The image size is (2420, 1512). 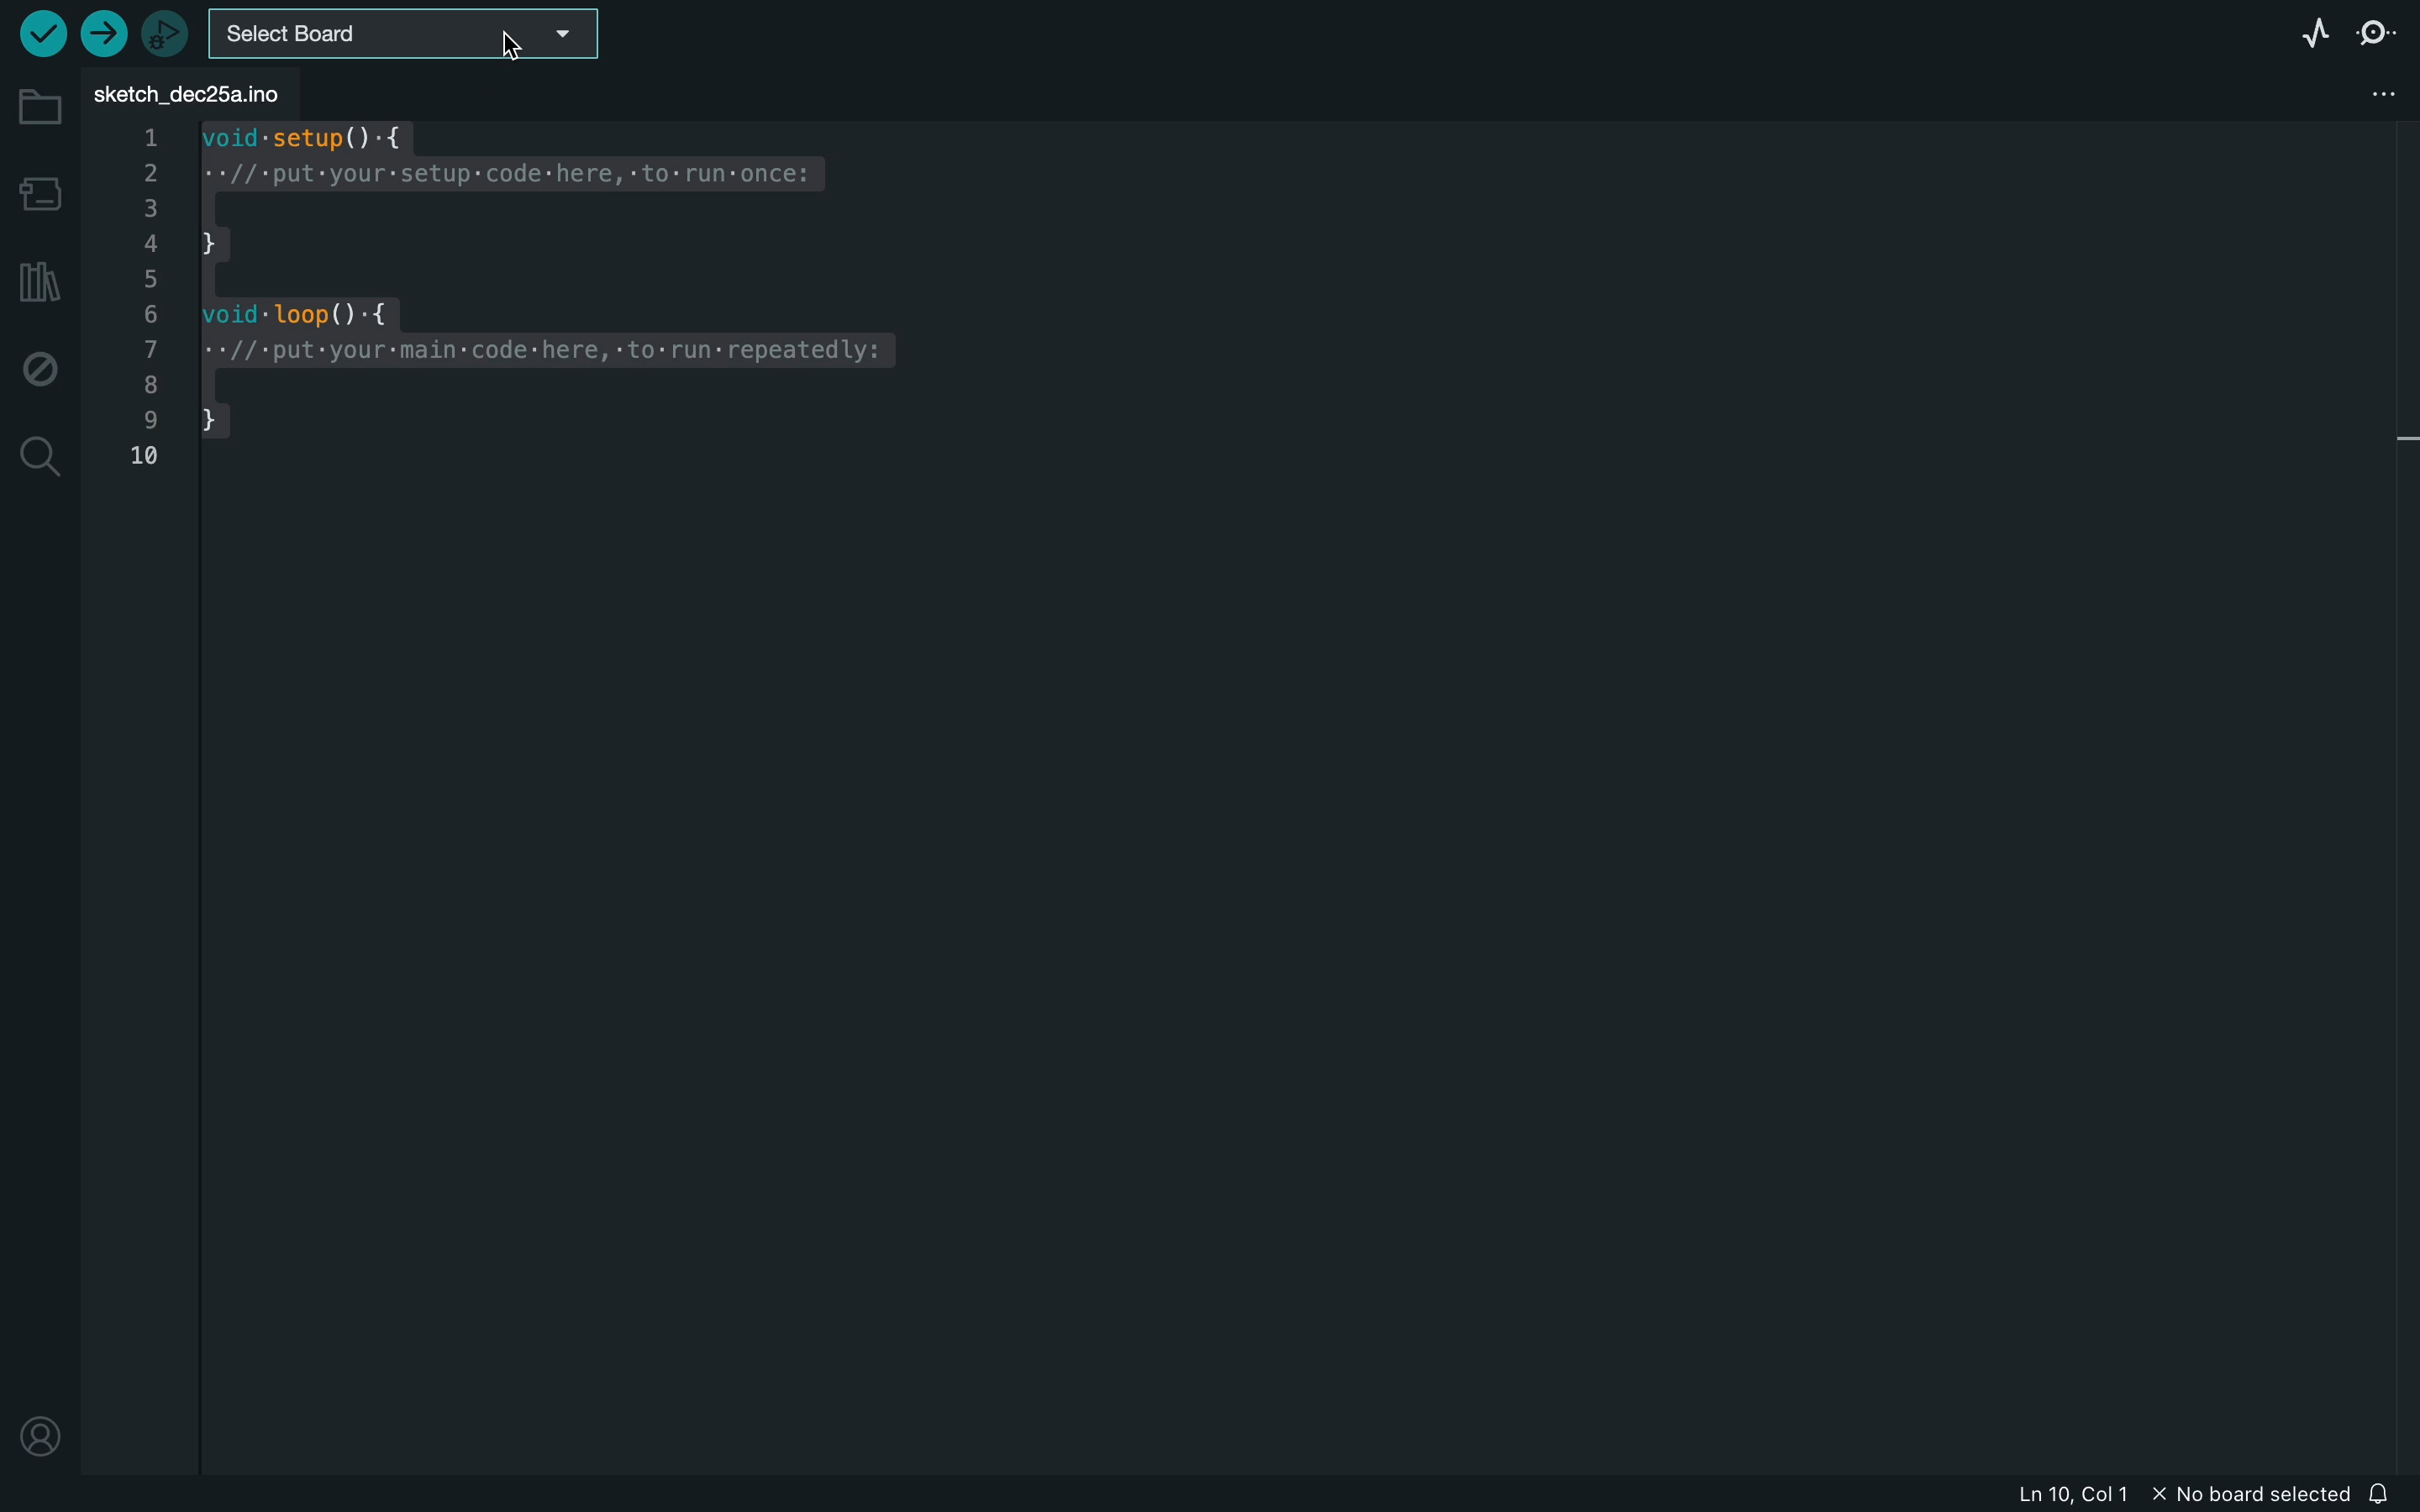 I want to click on serial monitor, so click(x=2371, y=32).